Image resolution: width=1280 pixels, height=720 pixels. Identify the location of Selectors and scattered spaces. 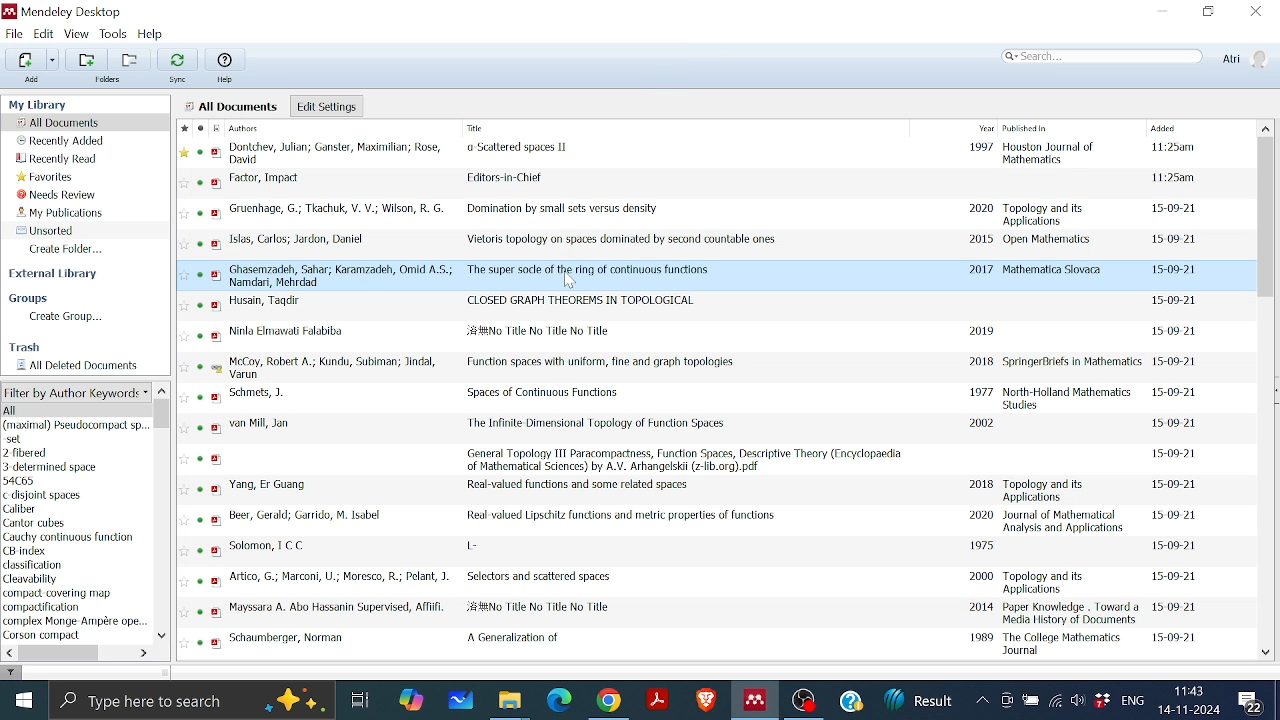
(705, 581).